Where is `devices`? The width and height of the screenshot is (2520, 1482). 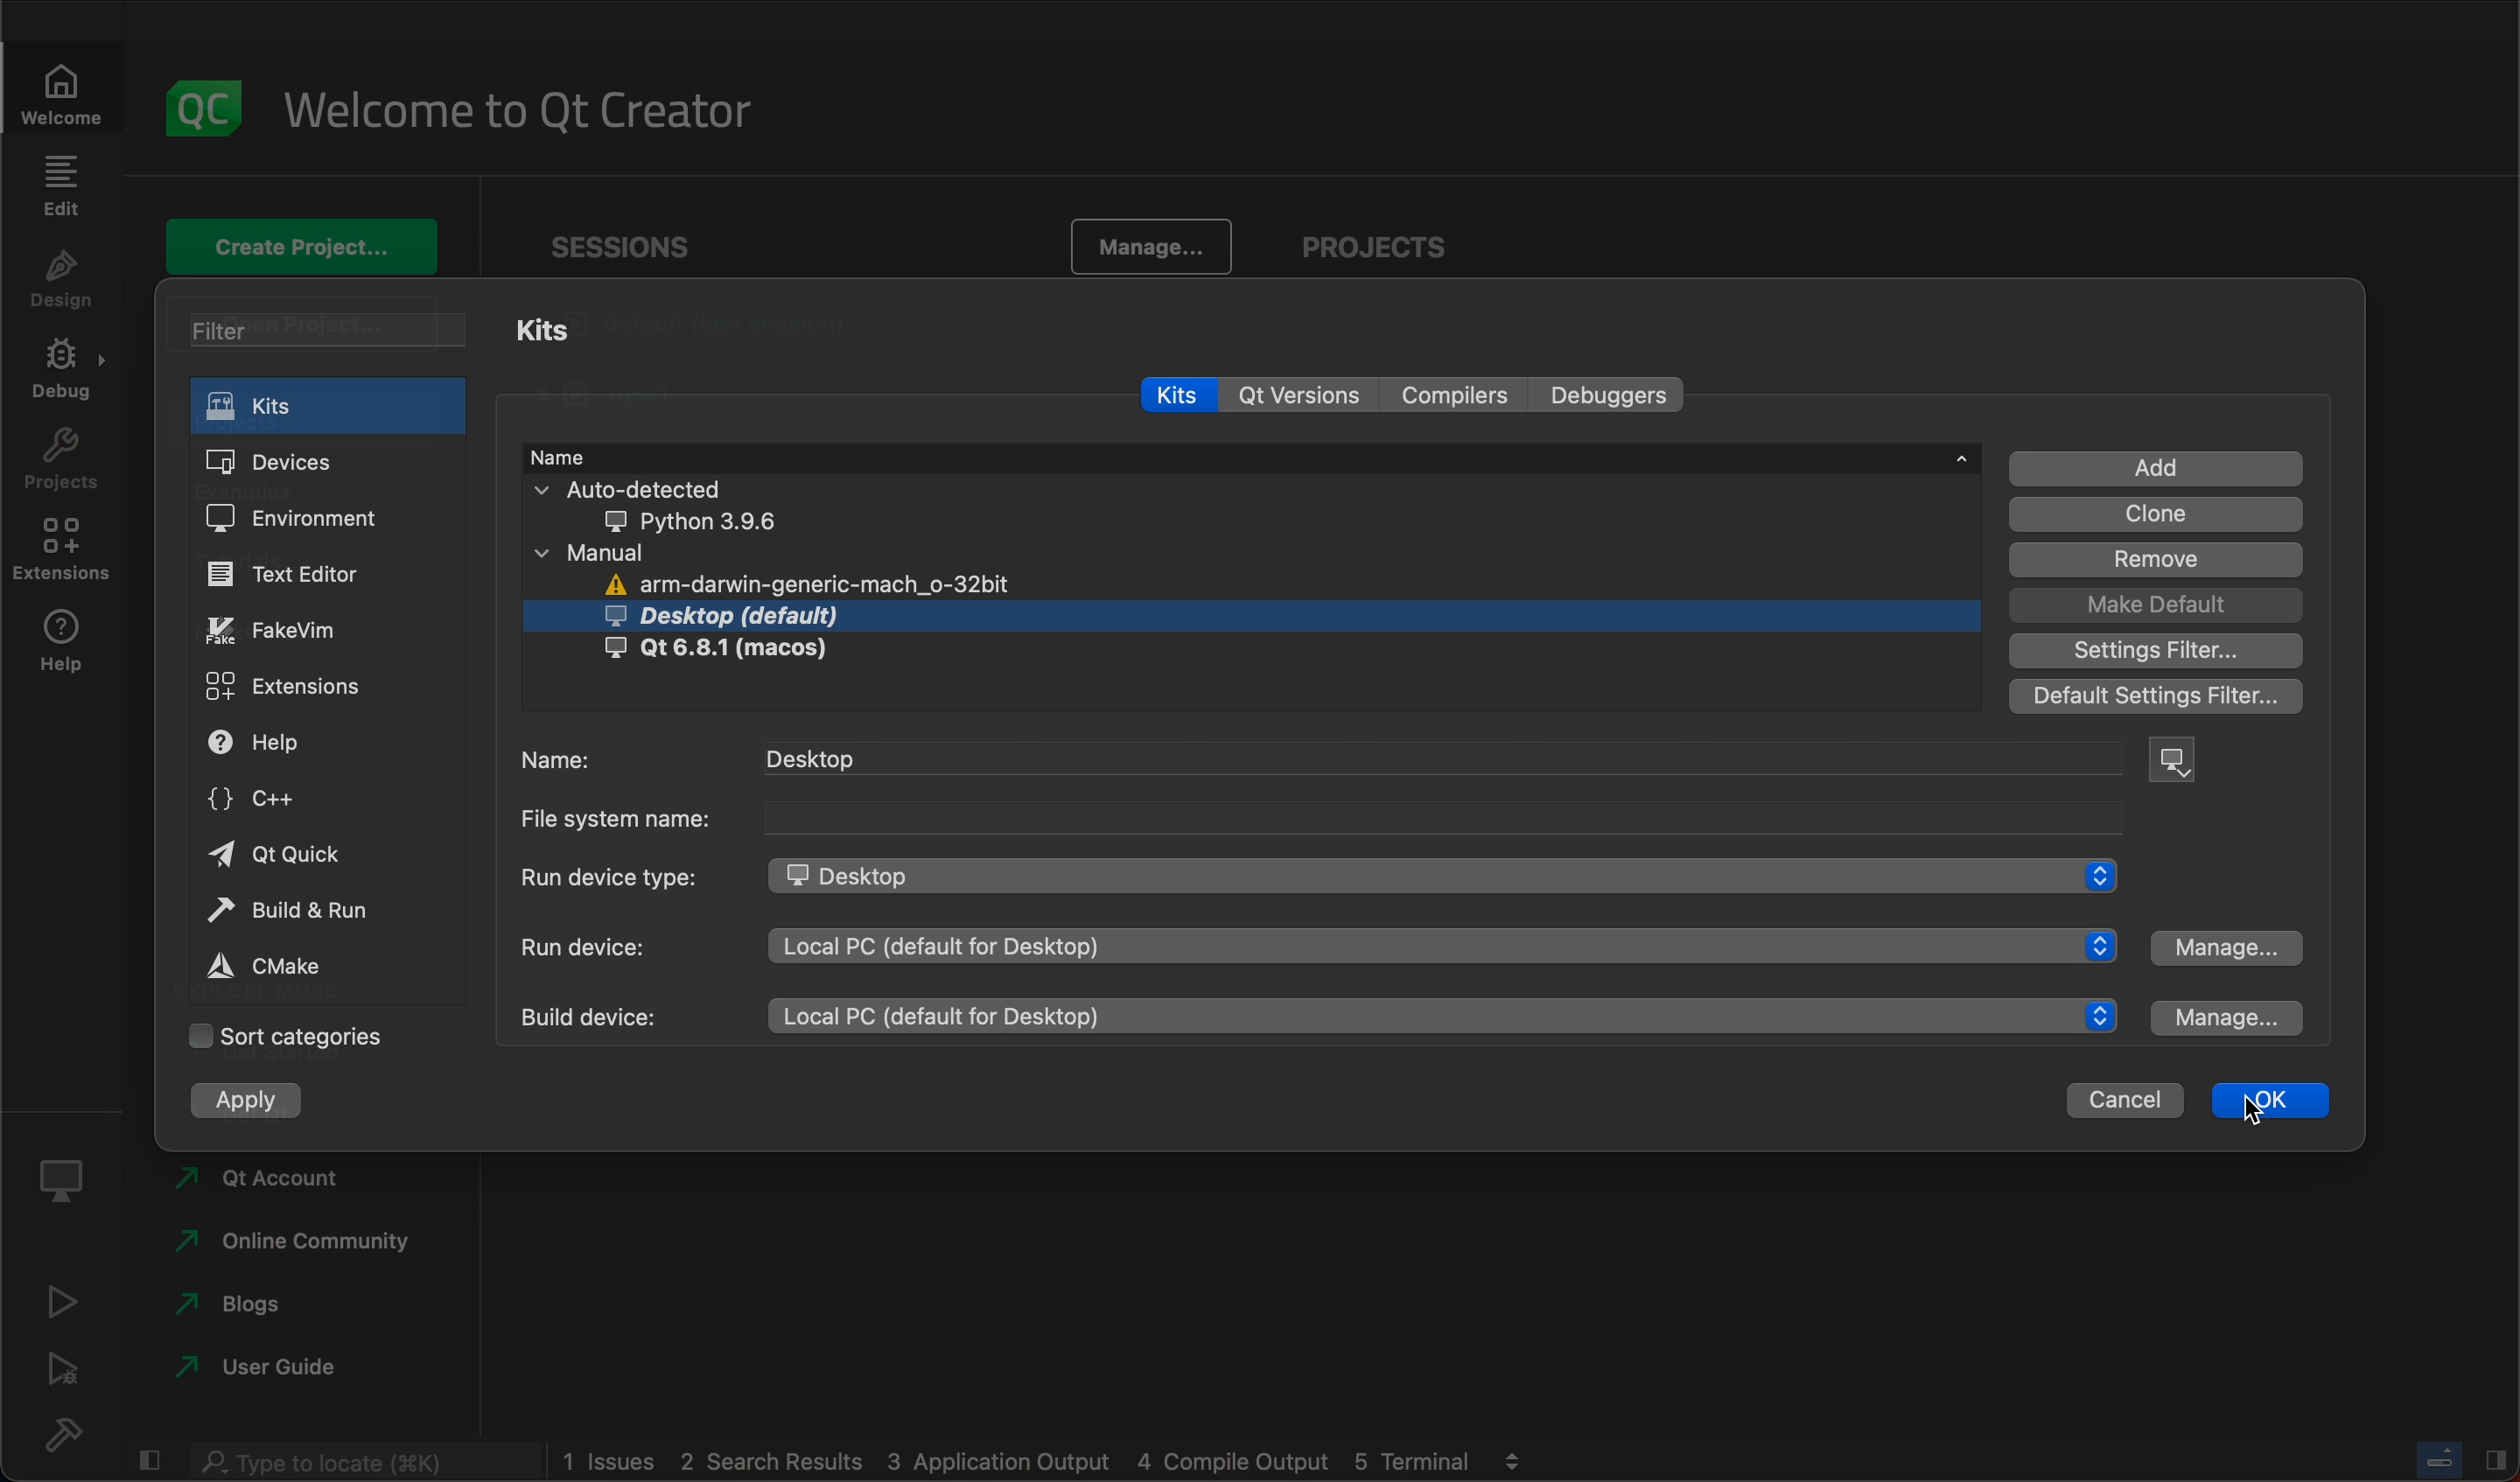
devices is located at coordinates (327, 466).